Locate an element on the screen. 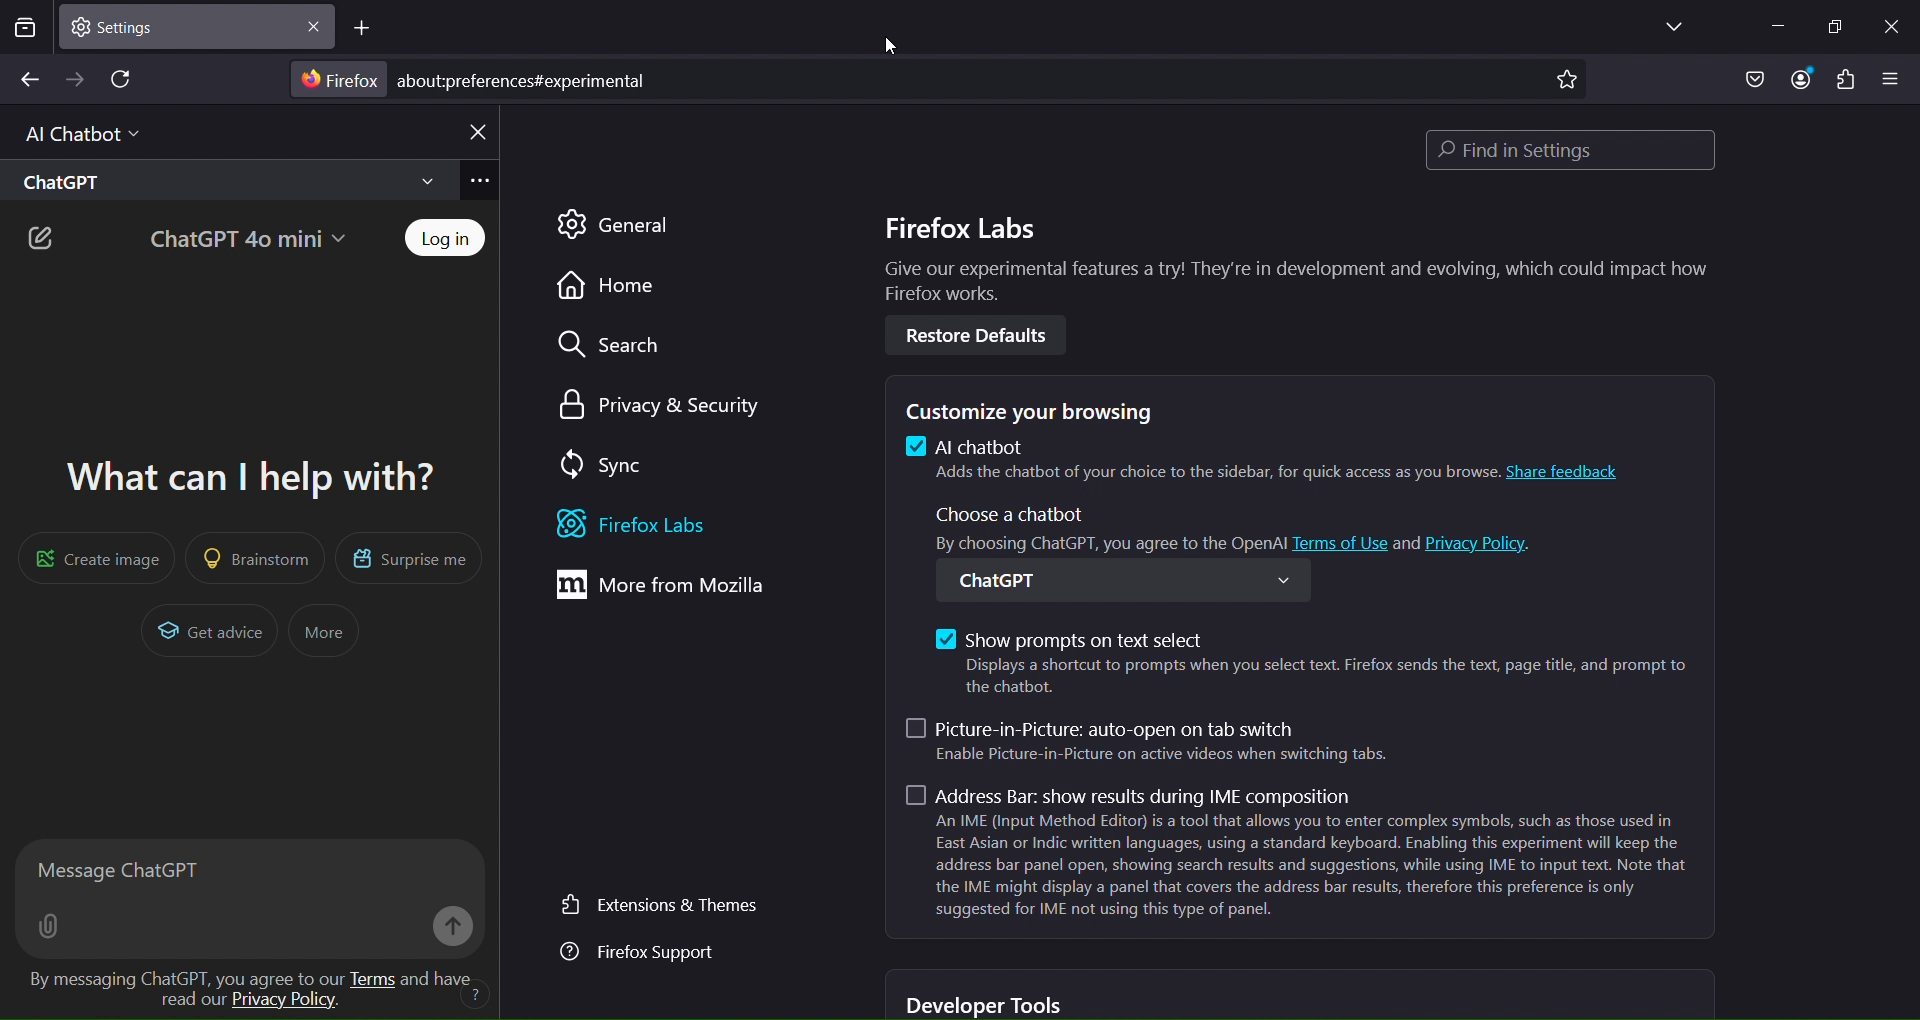 This screenshot has width=1920, height=1020. [J Address Bar: show results during IME composition
An IME (Input Method Editor) is a tool that allows you to enter complex symbols, such as those used in
East Asian or Indic written languages, using a standard keyboard. Enabling this experiment will keep the
address bar panel open, showing search results and suggestions, while using IME to input text. Note that
the IME might display a panel that covers the address bar results, therefore this preference is only
suggested for IME not using this type of panel. is located at coordinates (1303, 858).